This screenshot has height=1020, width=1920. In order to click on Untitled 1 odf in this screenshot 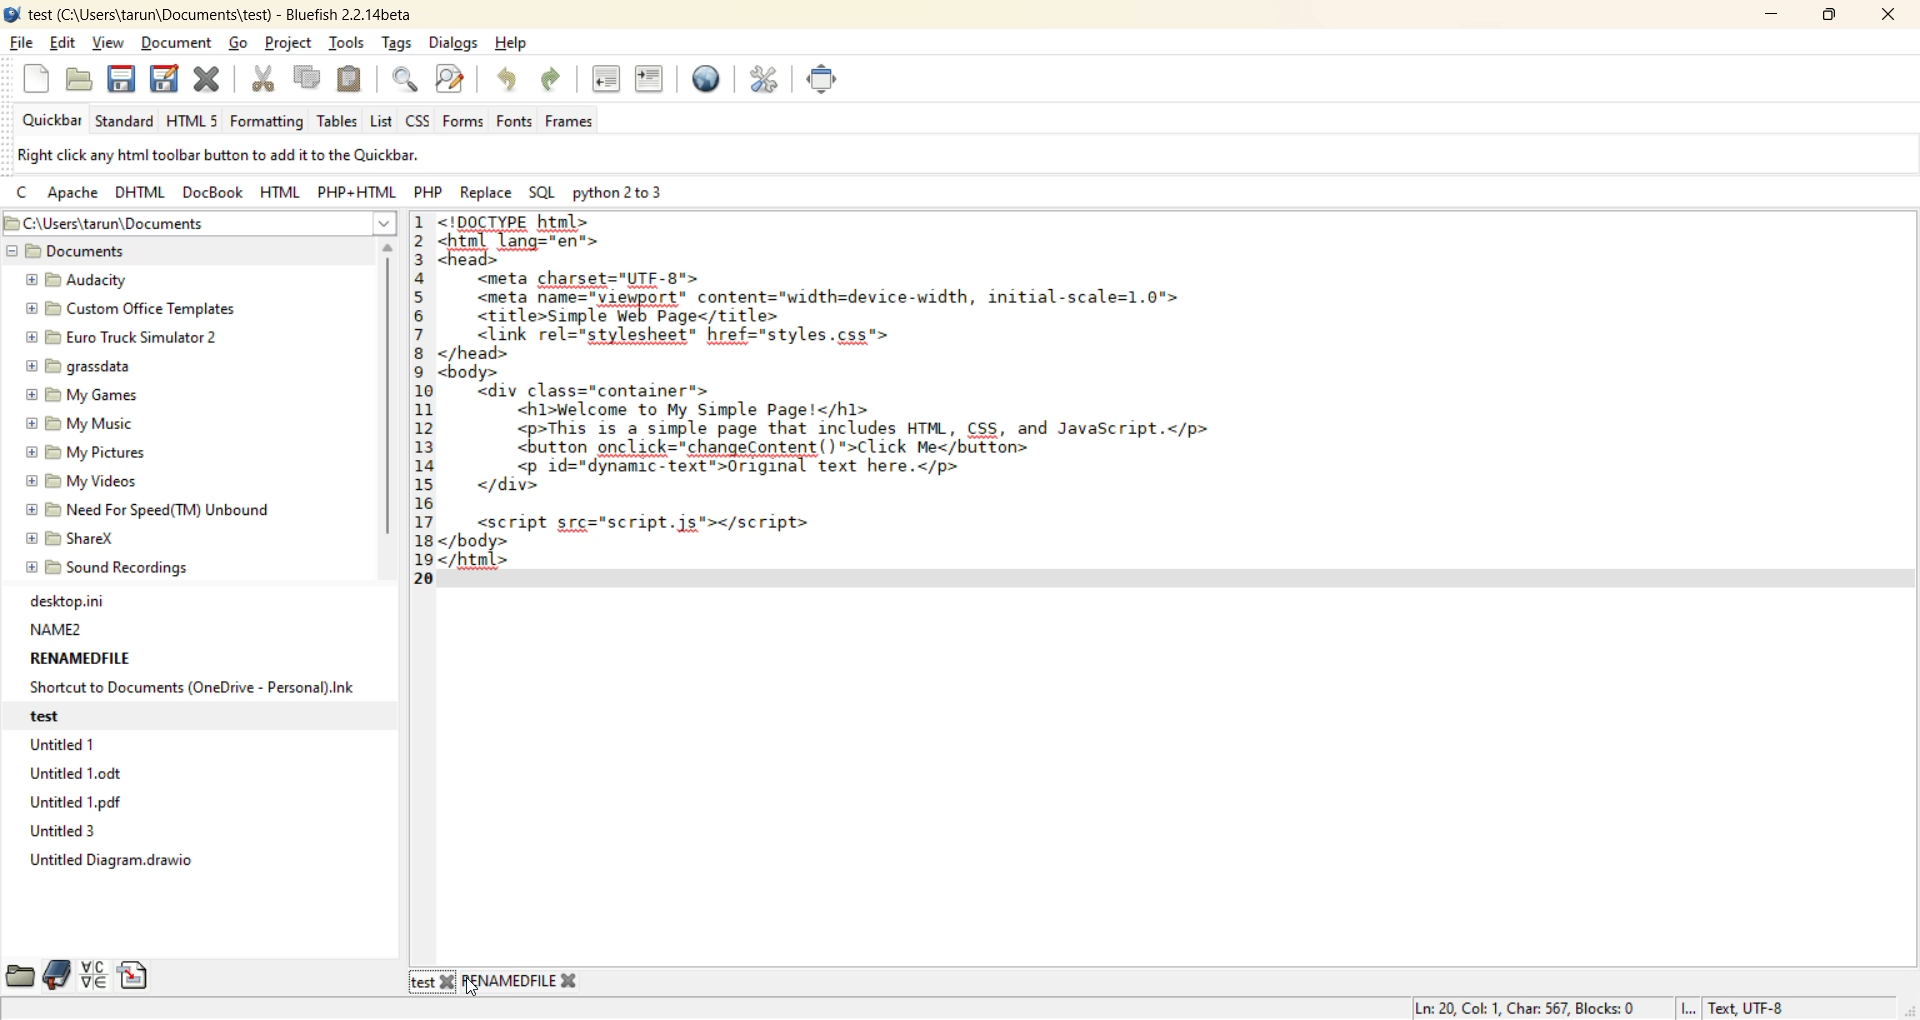, I will do `click(83, 798)`.